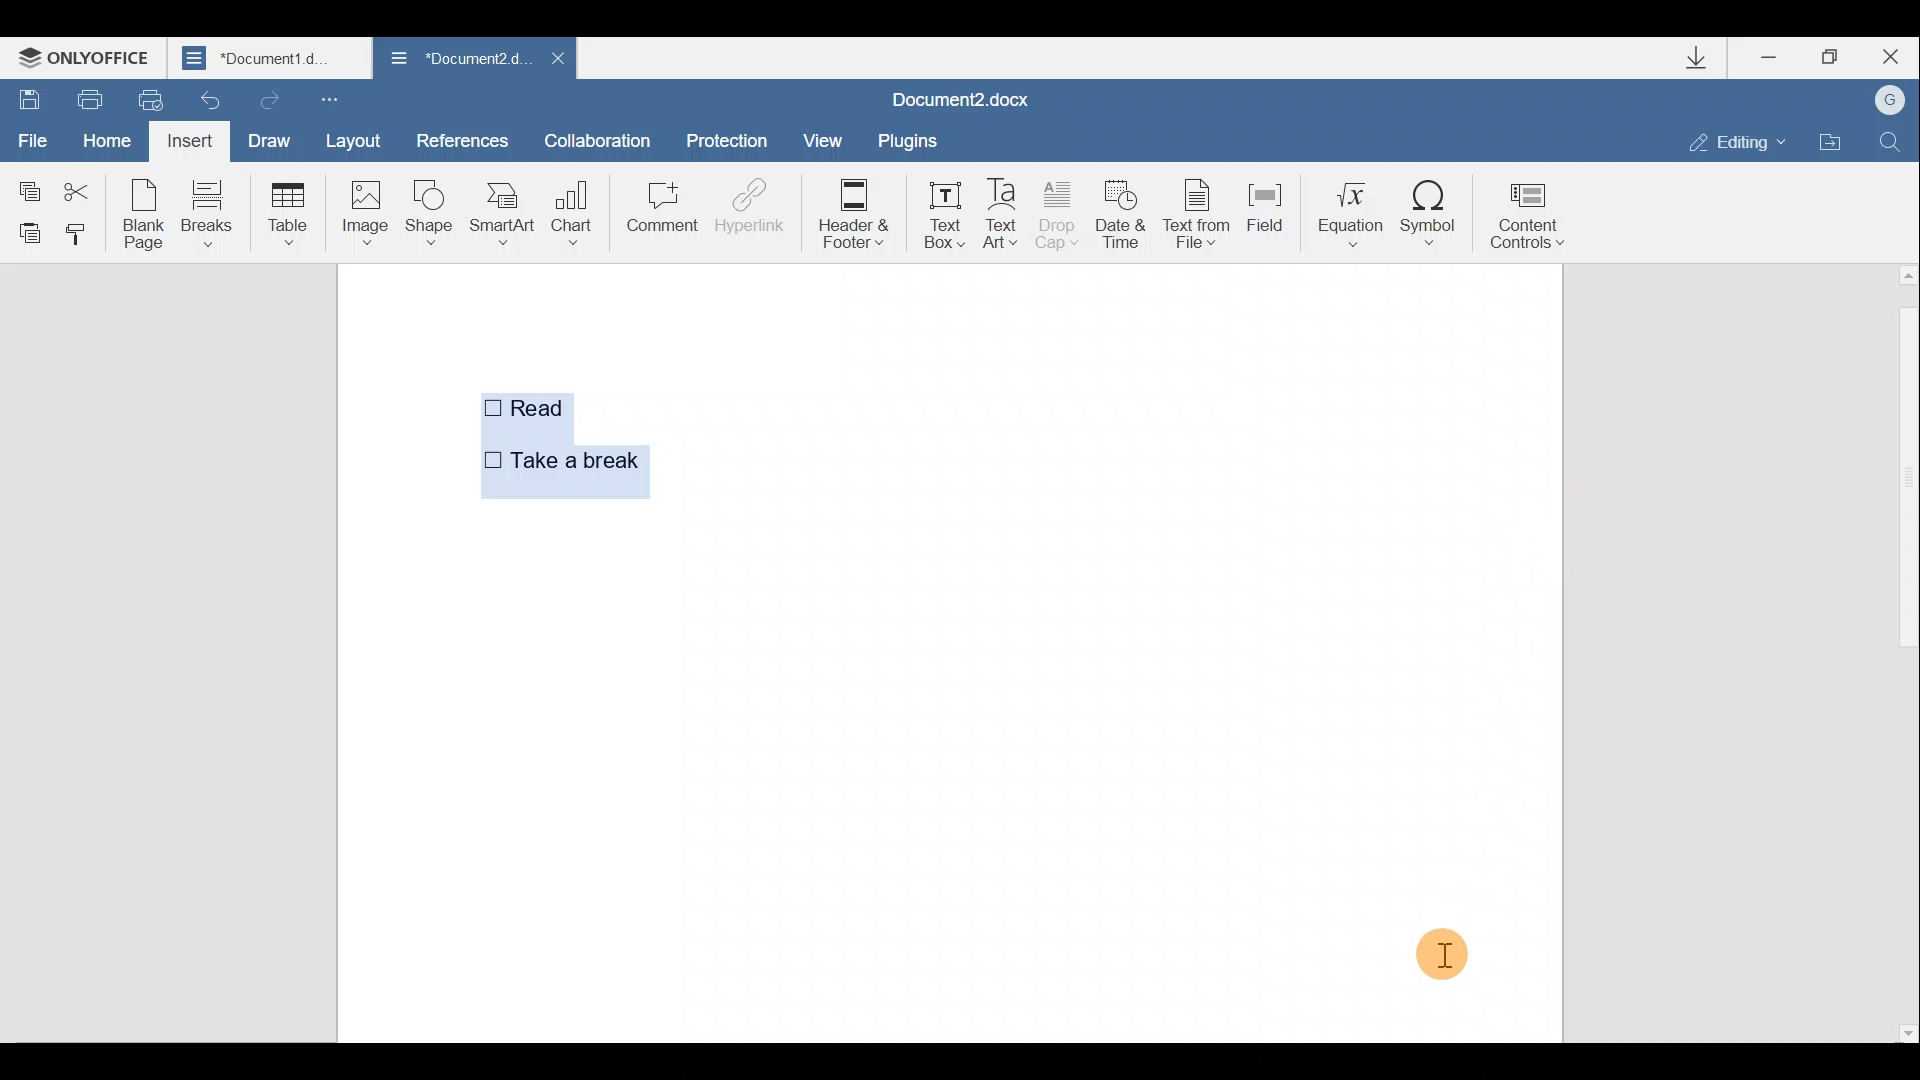  What do you see at coordinates (463, 139) in the screenshot?
I see `References` at bounding box center [463, 139].